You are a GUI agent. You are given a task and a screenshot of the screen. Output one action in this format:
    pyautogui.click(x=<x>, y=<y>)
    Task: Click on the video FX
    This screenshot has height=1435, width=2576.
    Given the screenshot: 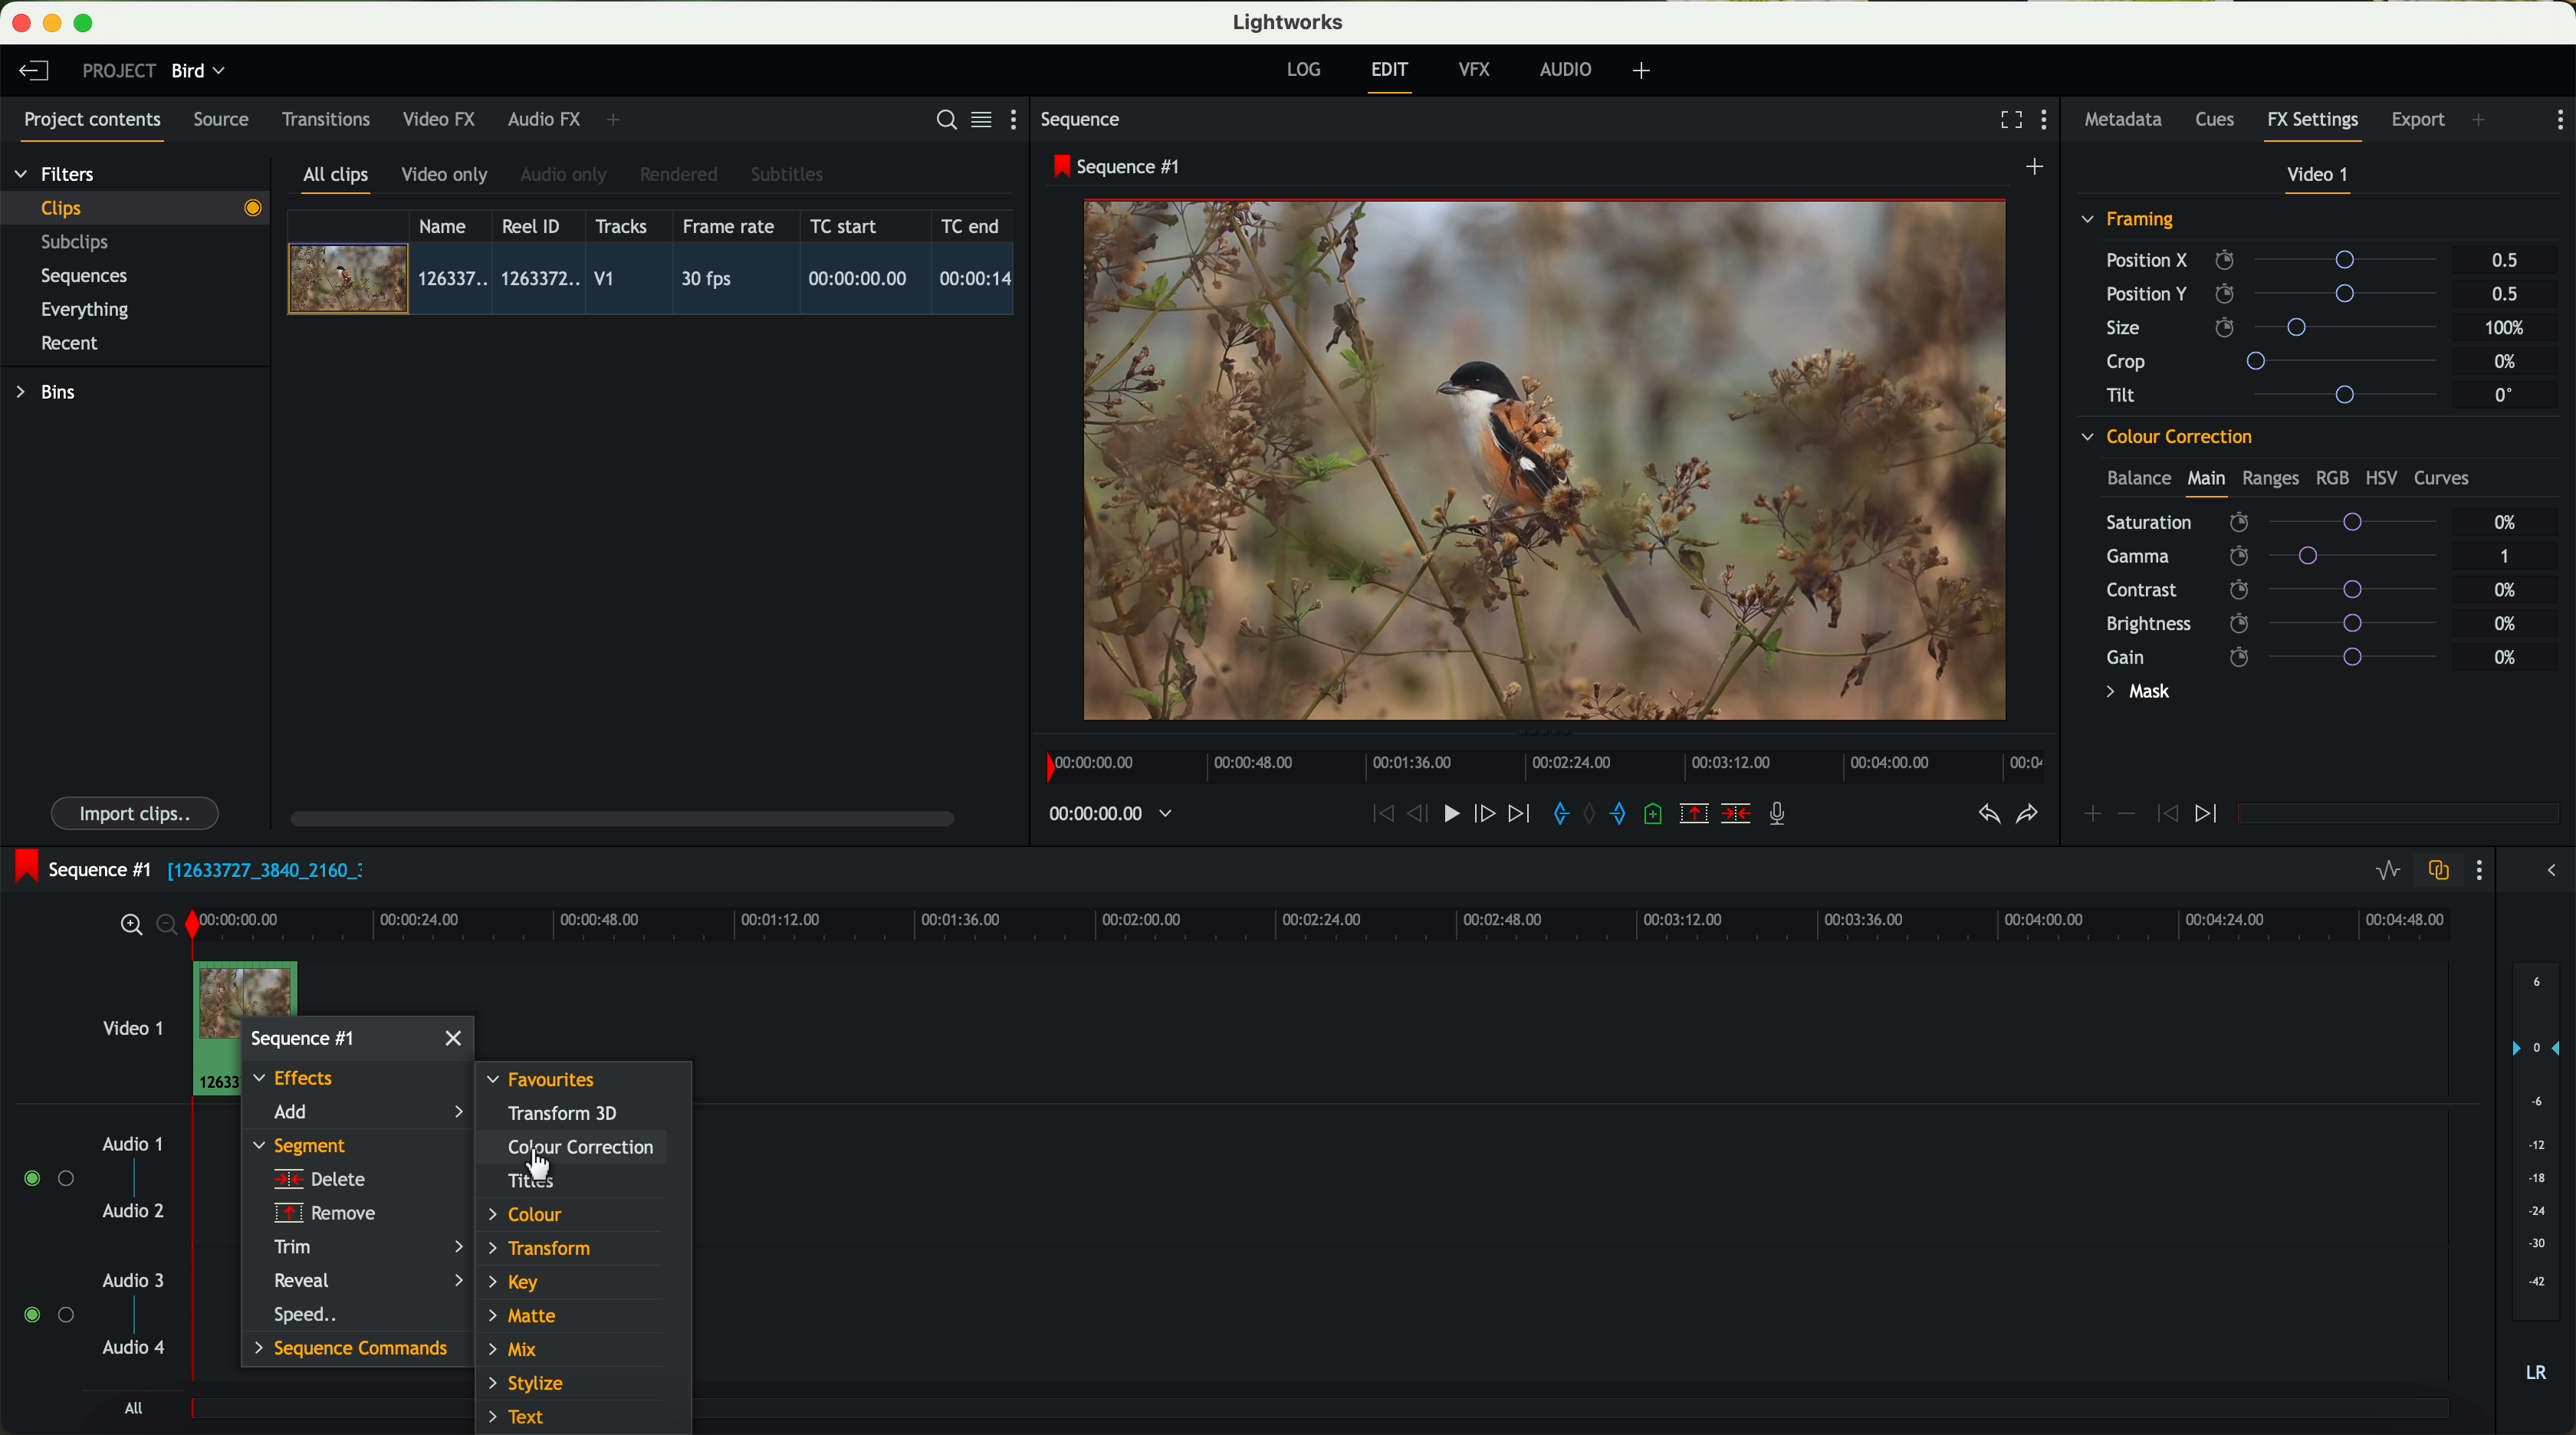 What is the action you would take?
    pyautogui.click(x=444, y=119)
    